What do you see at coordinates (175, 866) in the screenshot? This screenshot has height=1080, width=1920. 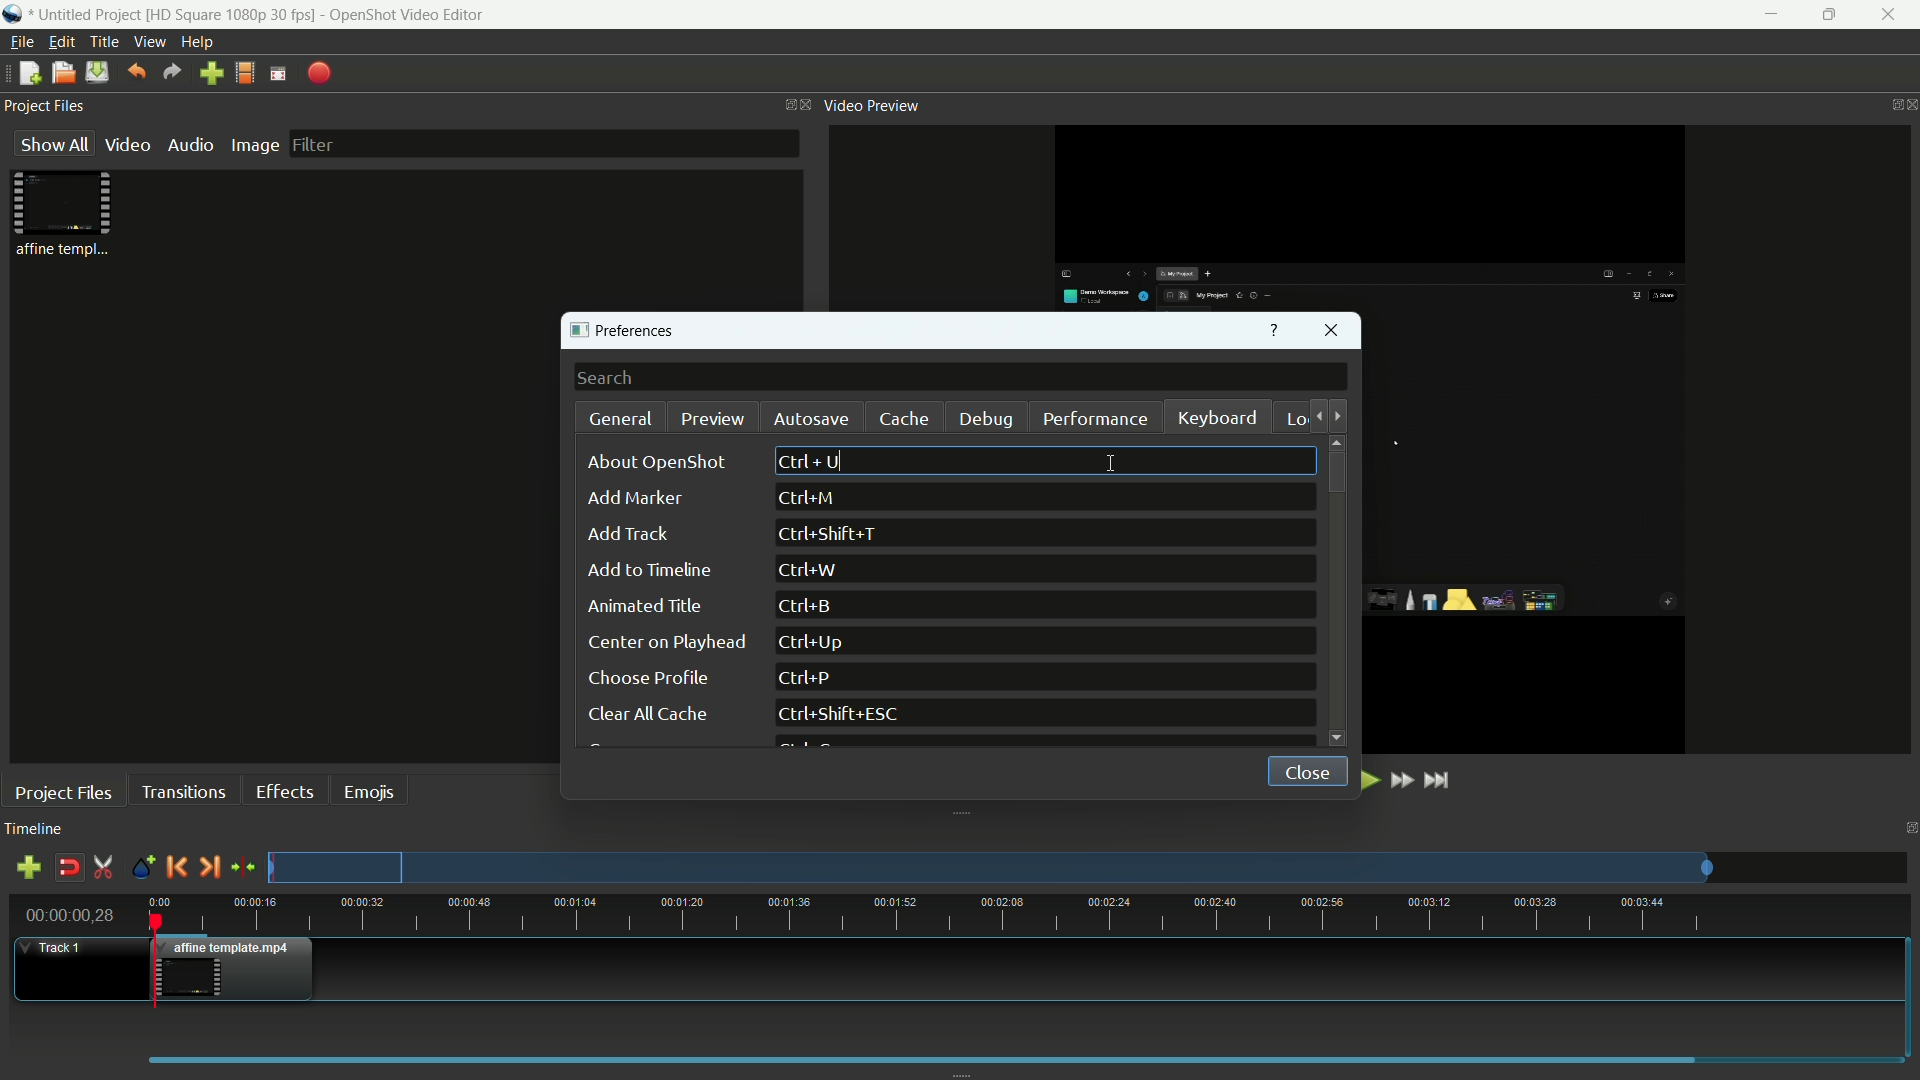 I see `previous marker` at bounding box center [175, 866].